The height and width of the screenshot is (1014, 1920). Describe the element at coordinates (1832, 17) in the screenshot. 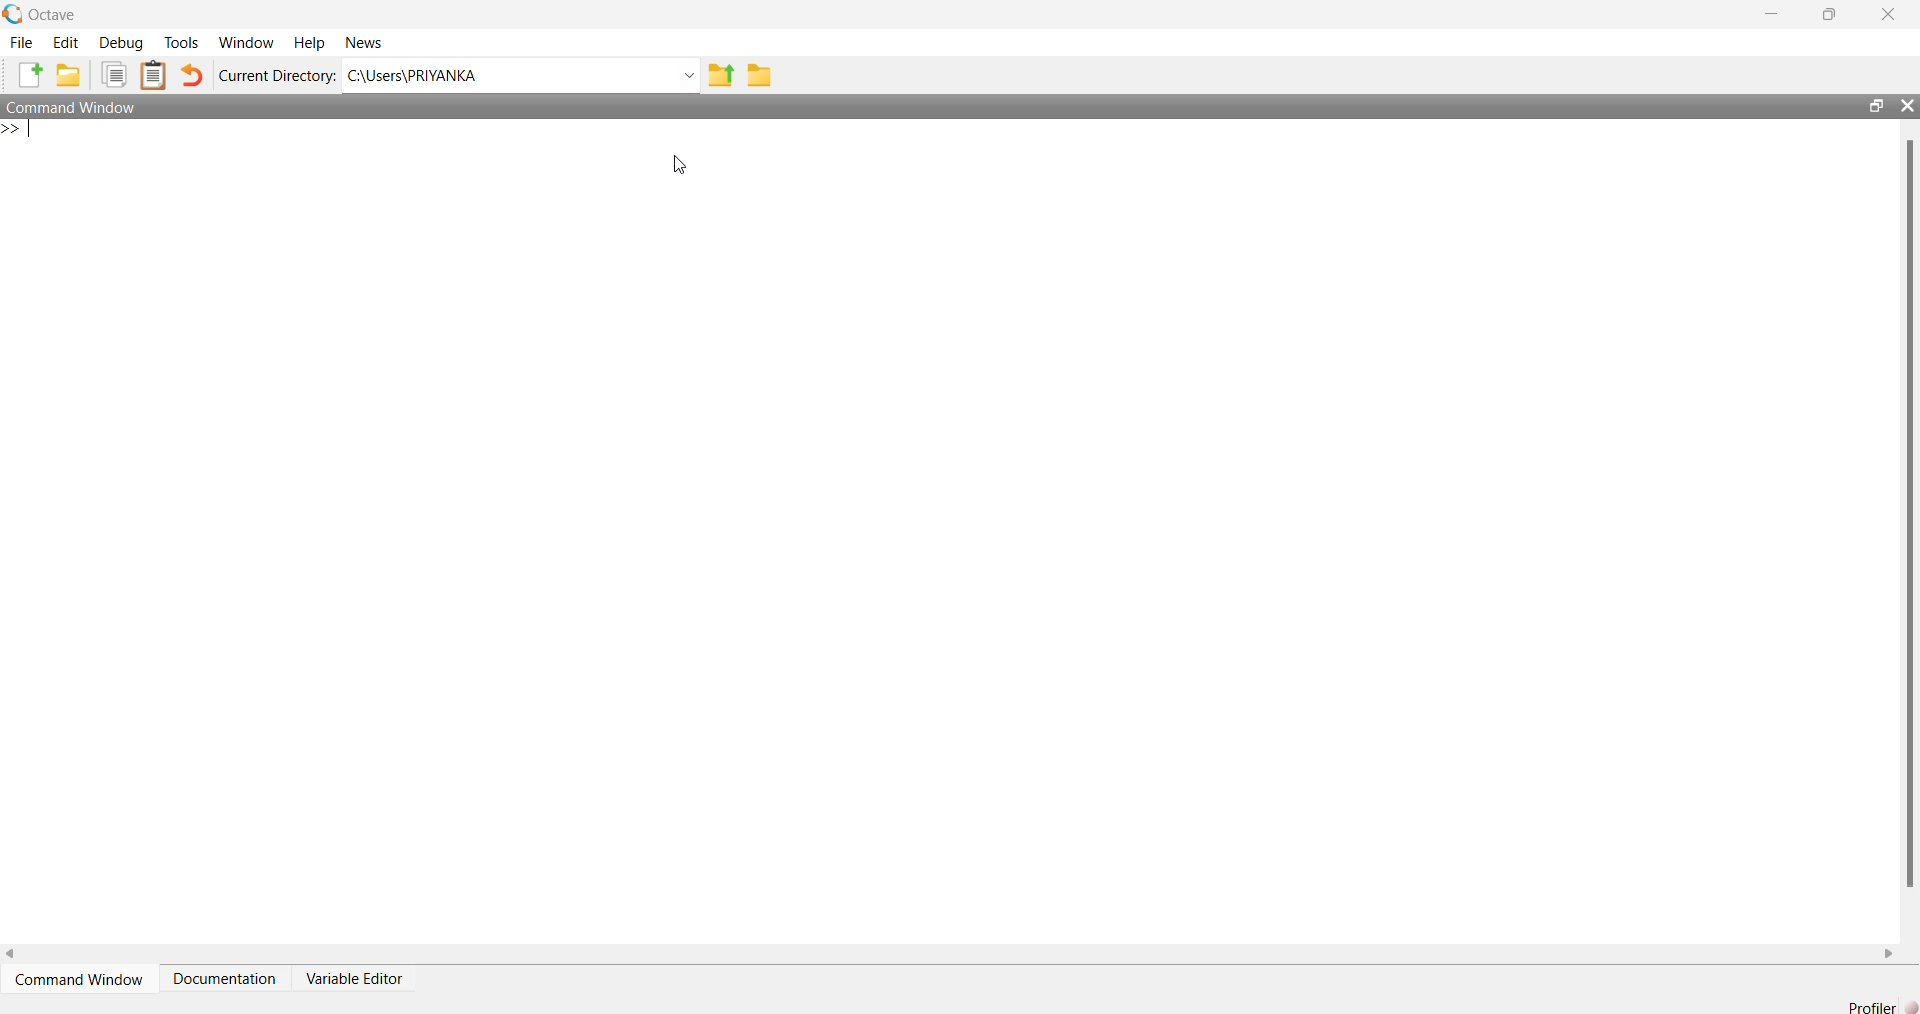

I see `maximise` at that location.